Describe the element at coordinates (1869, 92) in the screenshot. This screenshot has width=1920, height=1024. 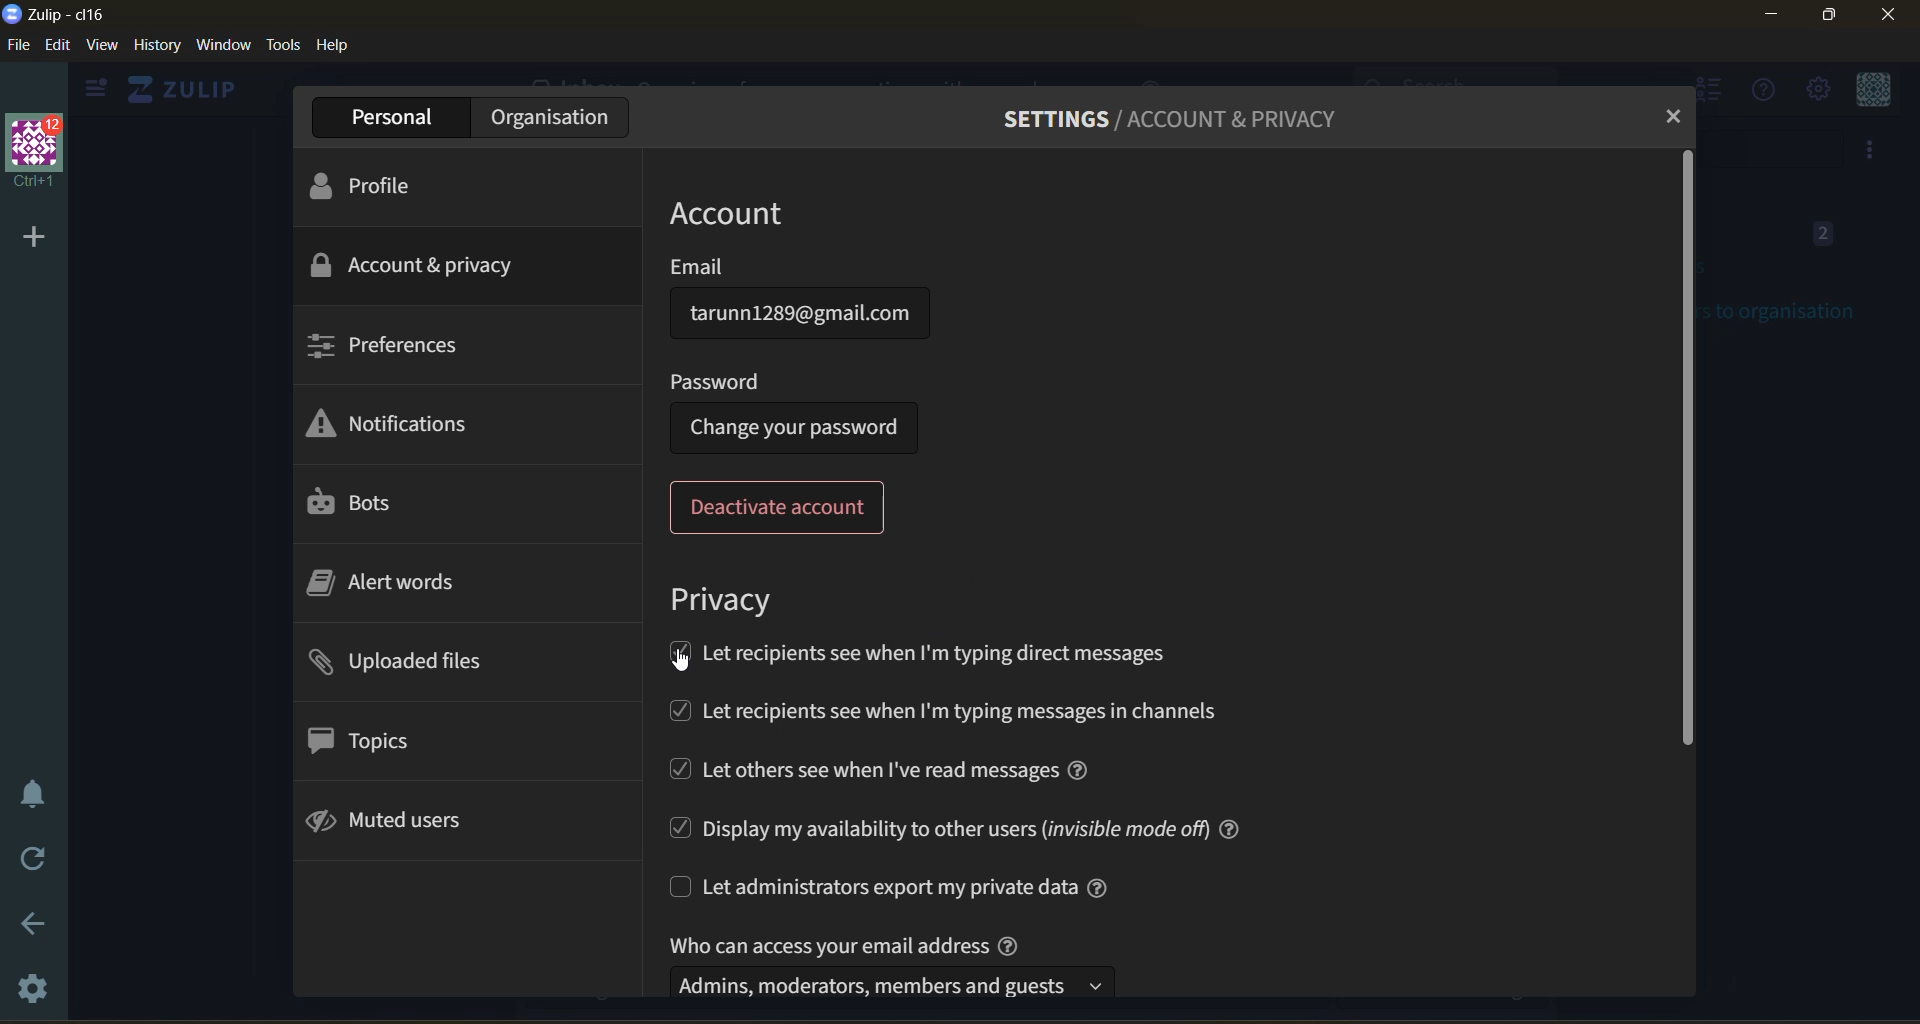
I see `personal menu` at that location.